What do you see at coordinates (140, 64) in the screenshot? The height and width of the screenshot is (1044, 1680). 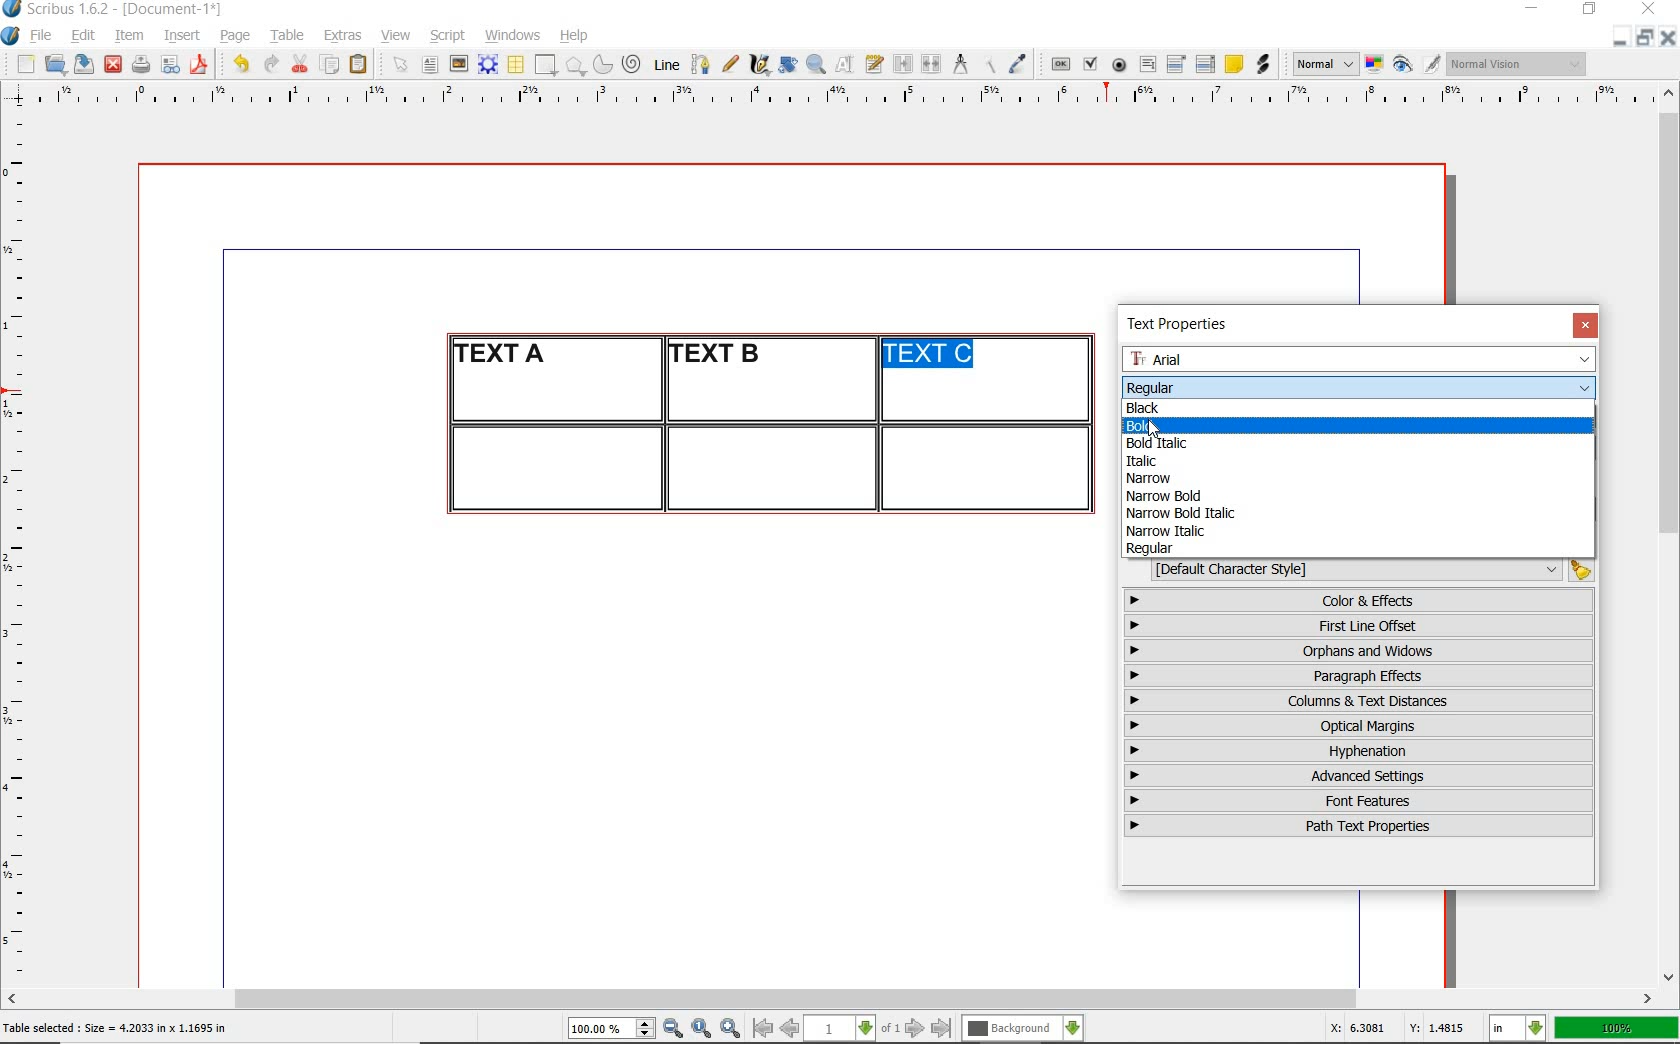 I see `print` at bounding box center [140, 64].